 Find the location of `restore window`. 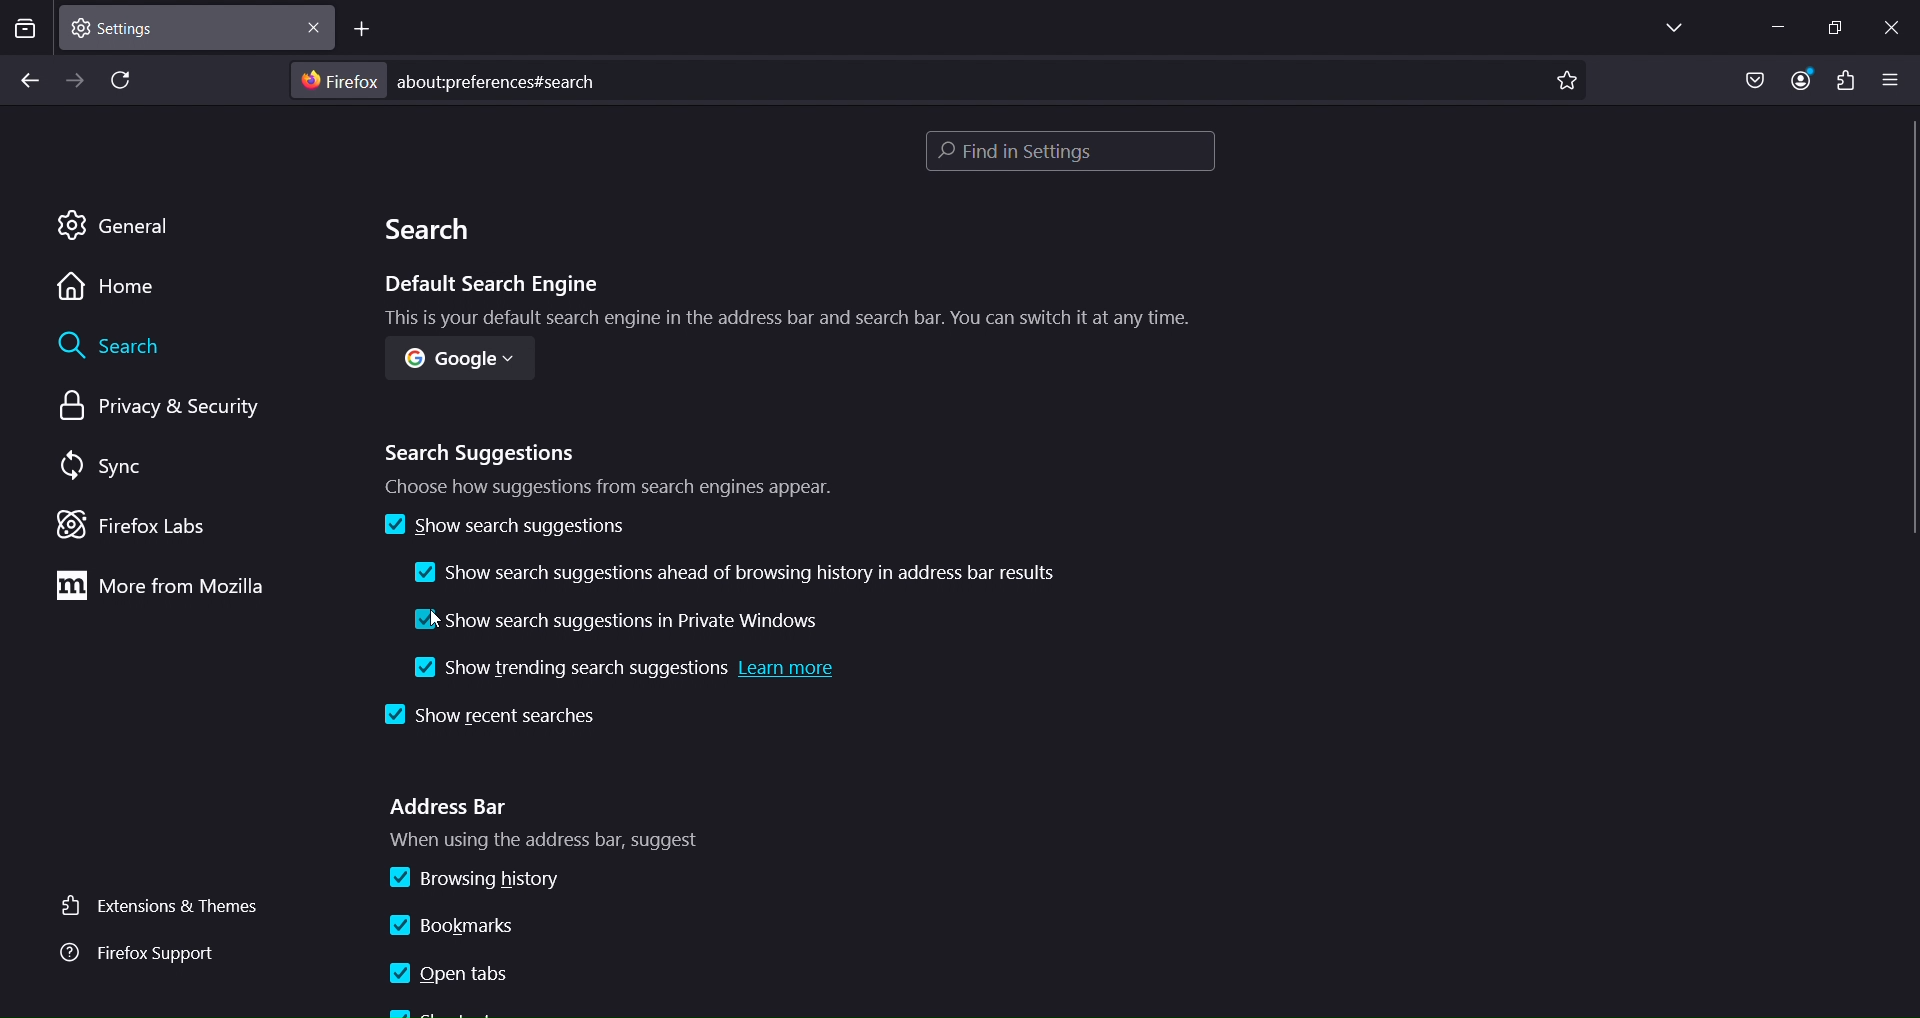

restore window is located at coordinates (1834, 27).